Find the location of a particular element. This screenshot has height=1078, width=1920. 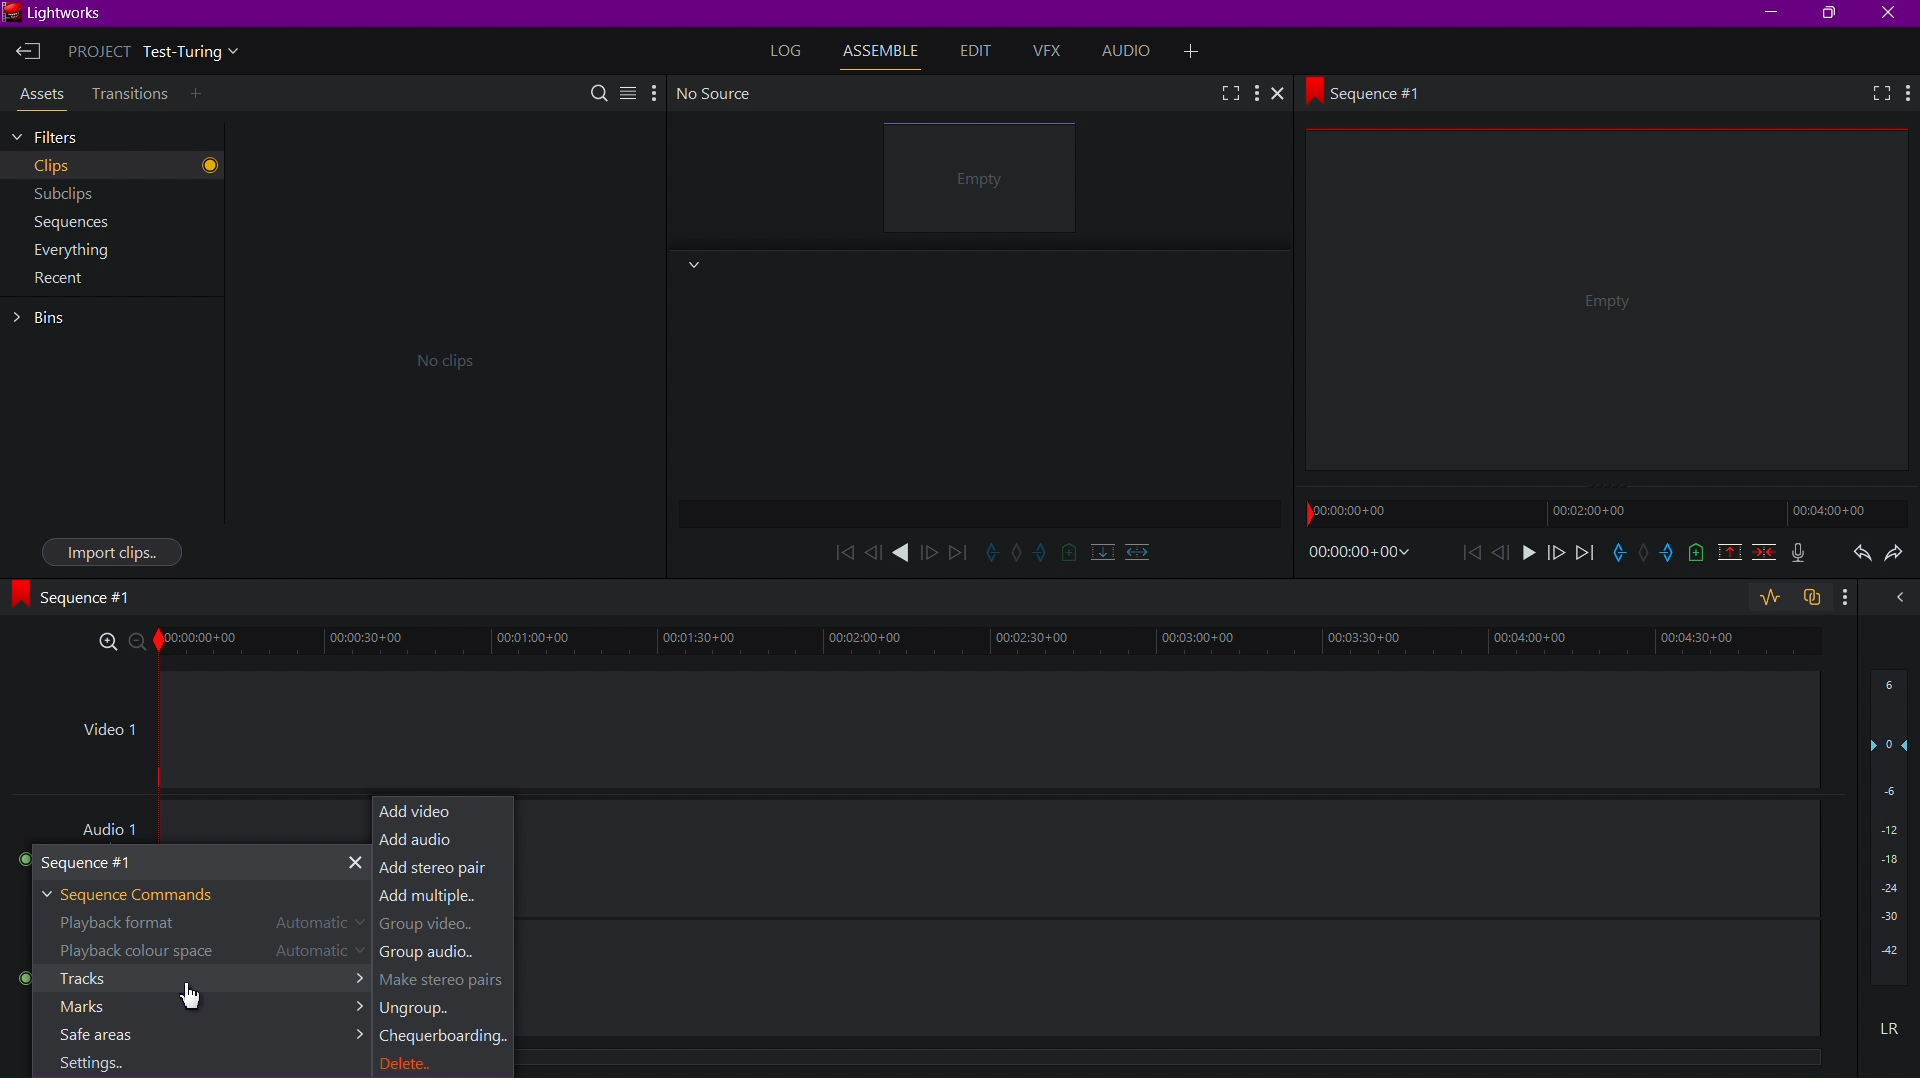

Timestamp is located at coordinates (1360, 553).